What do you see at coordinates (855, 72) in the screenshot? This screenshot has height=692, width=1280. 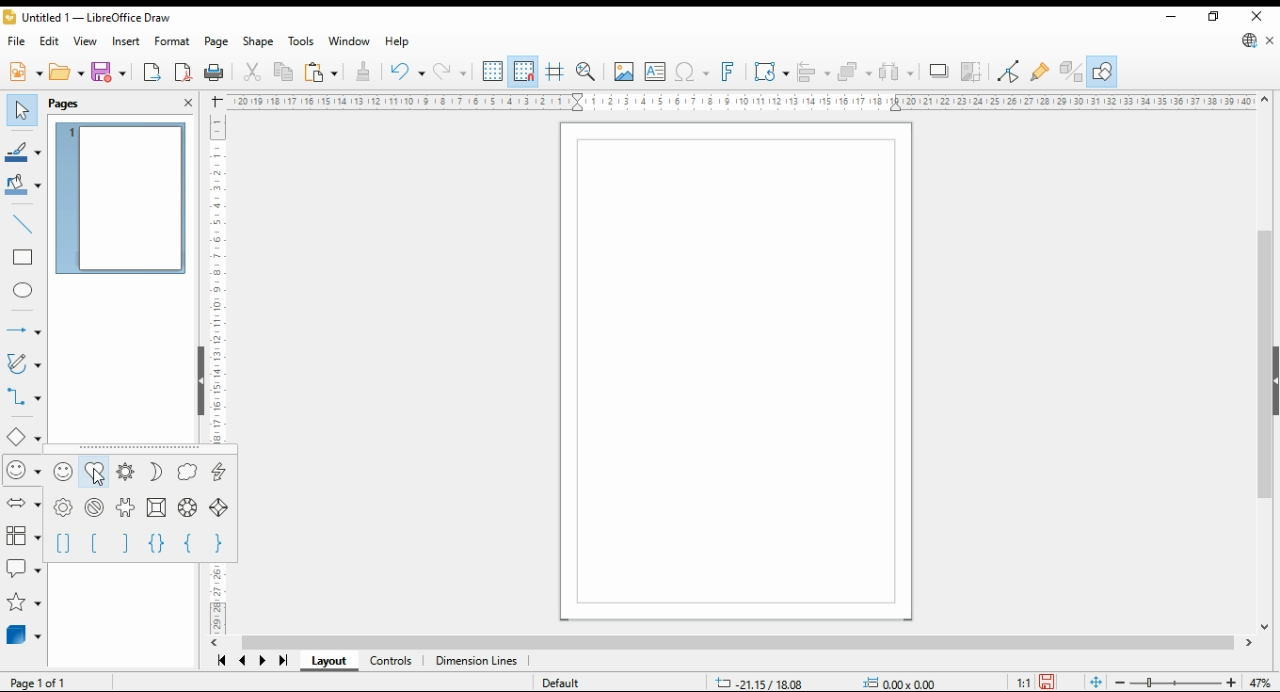 I see `arrange` at bounding box center [855, 72].